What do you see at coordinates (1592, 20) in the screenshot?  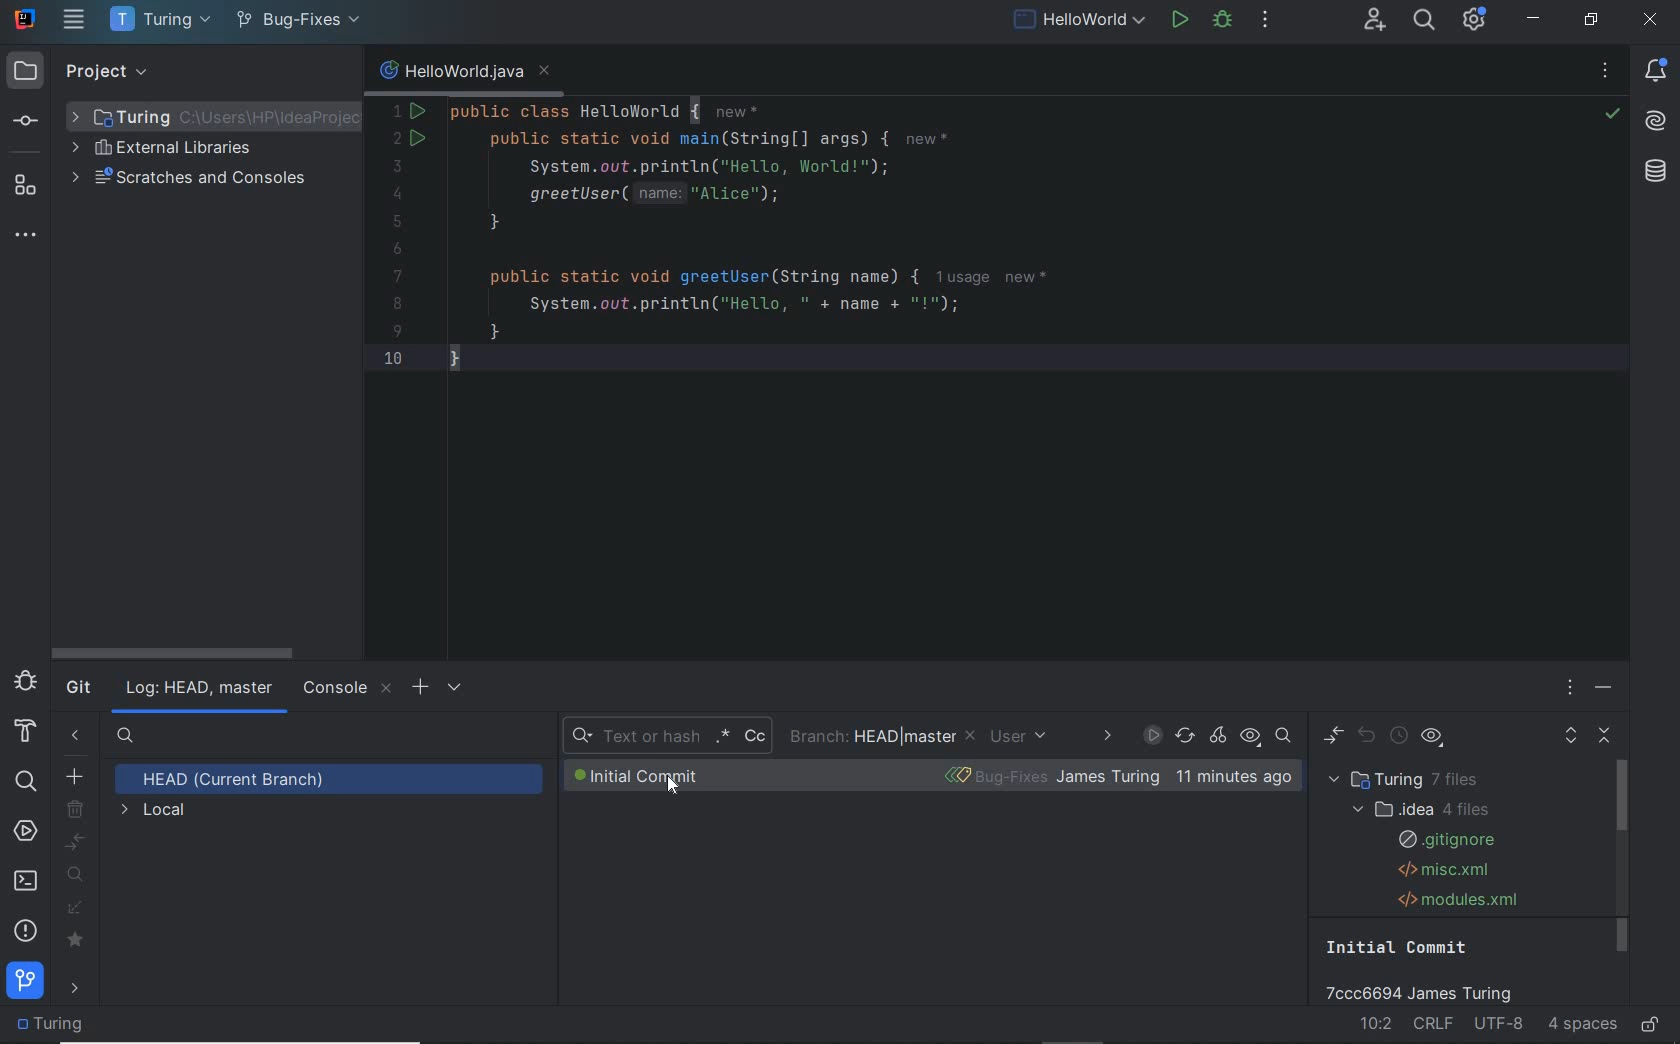 I see `restore down` at bounding box center [1592, 20].